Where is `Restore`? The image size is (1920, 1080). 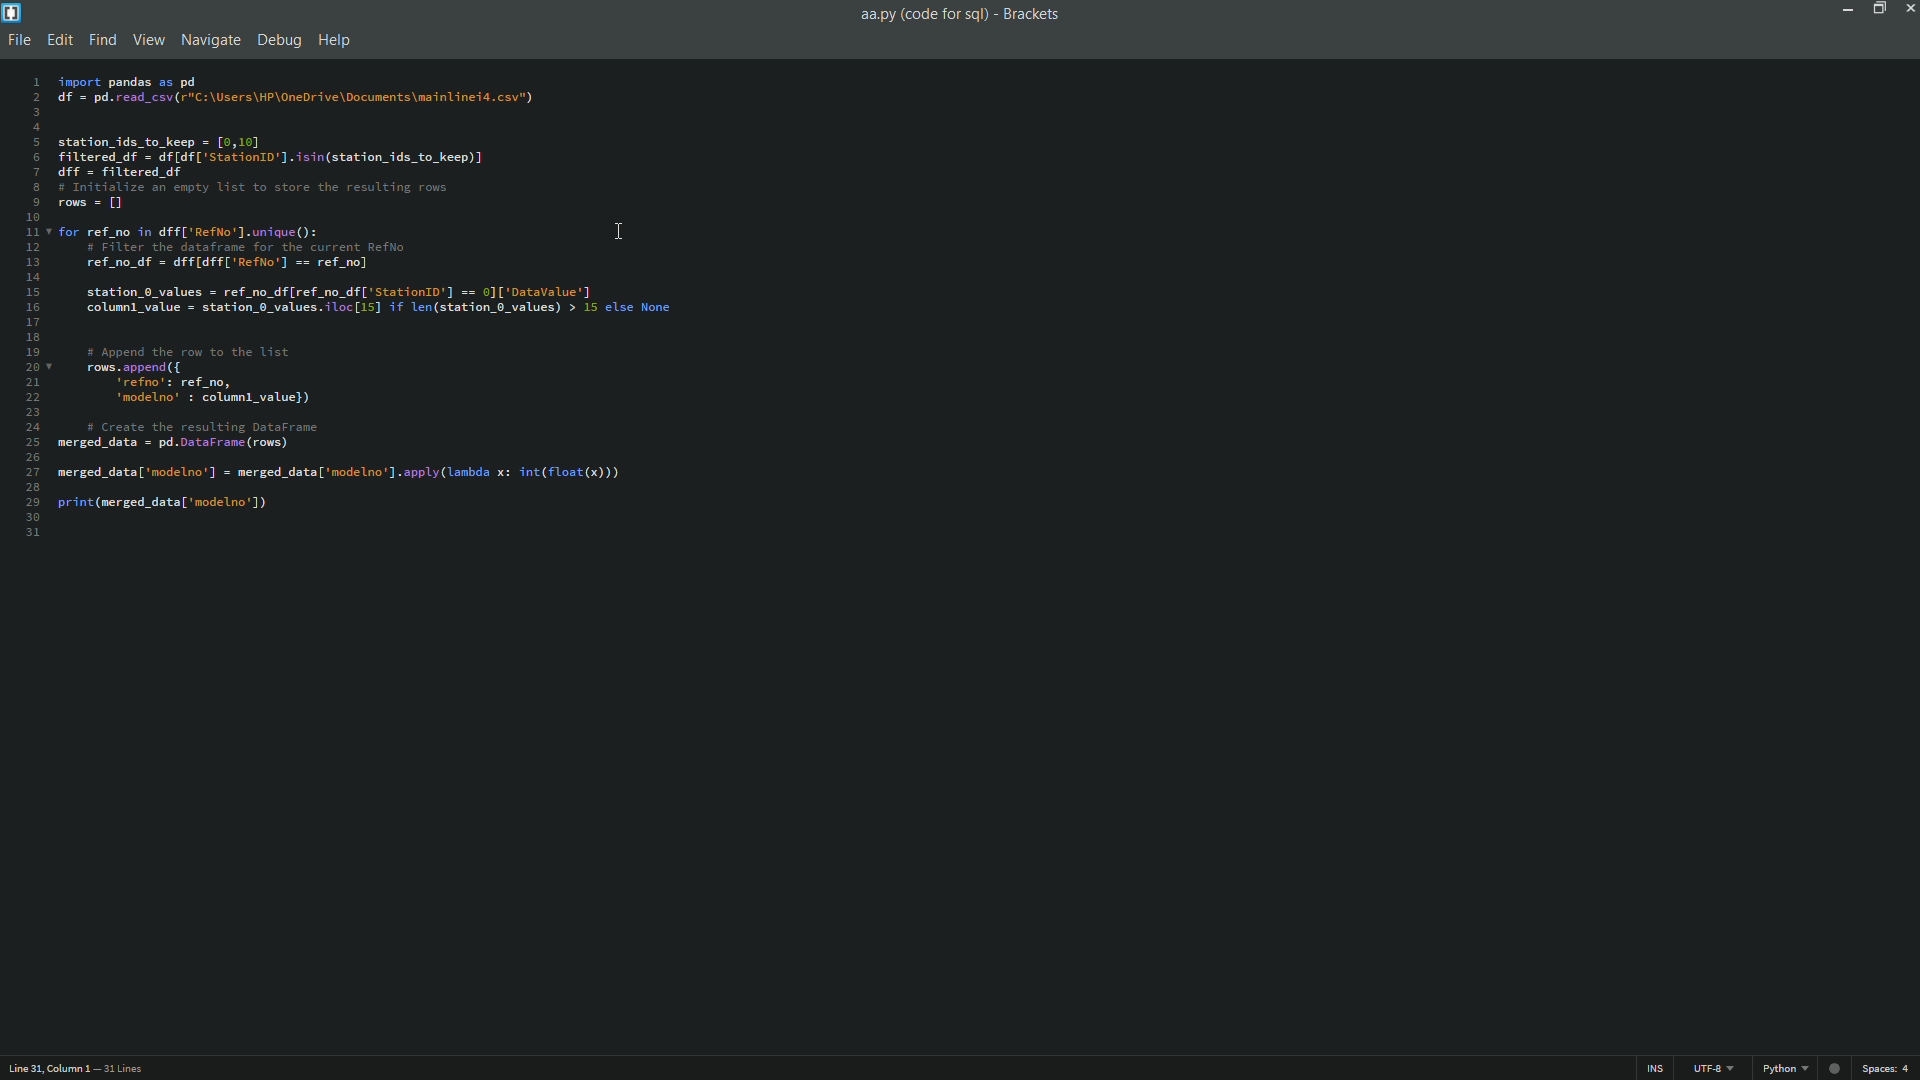
Restore is located at coordinates (1880, 8).